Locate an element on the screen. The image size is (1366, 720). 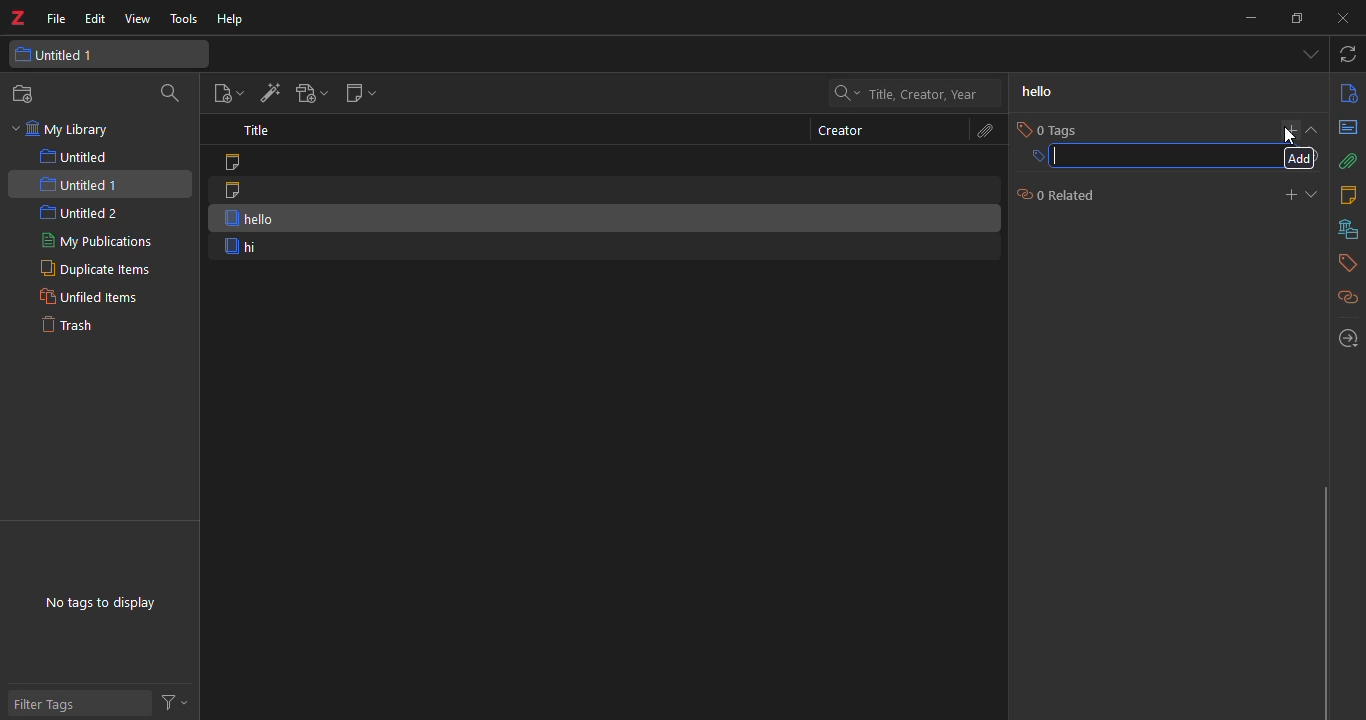
tools is located at coordinates (183, 19).